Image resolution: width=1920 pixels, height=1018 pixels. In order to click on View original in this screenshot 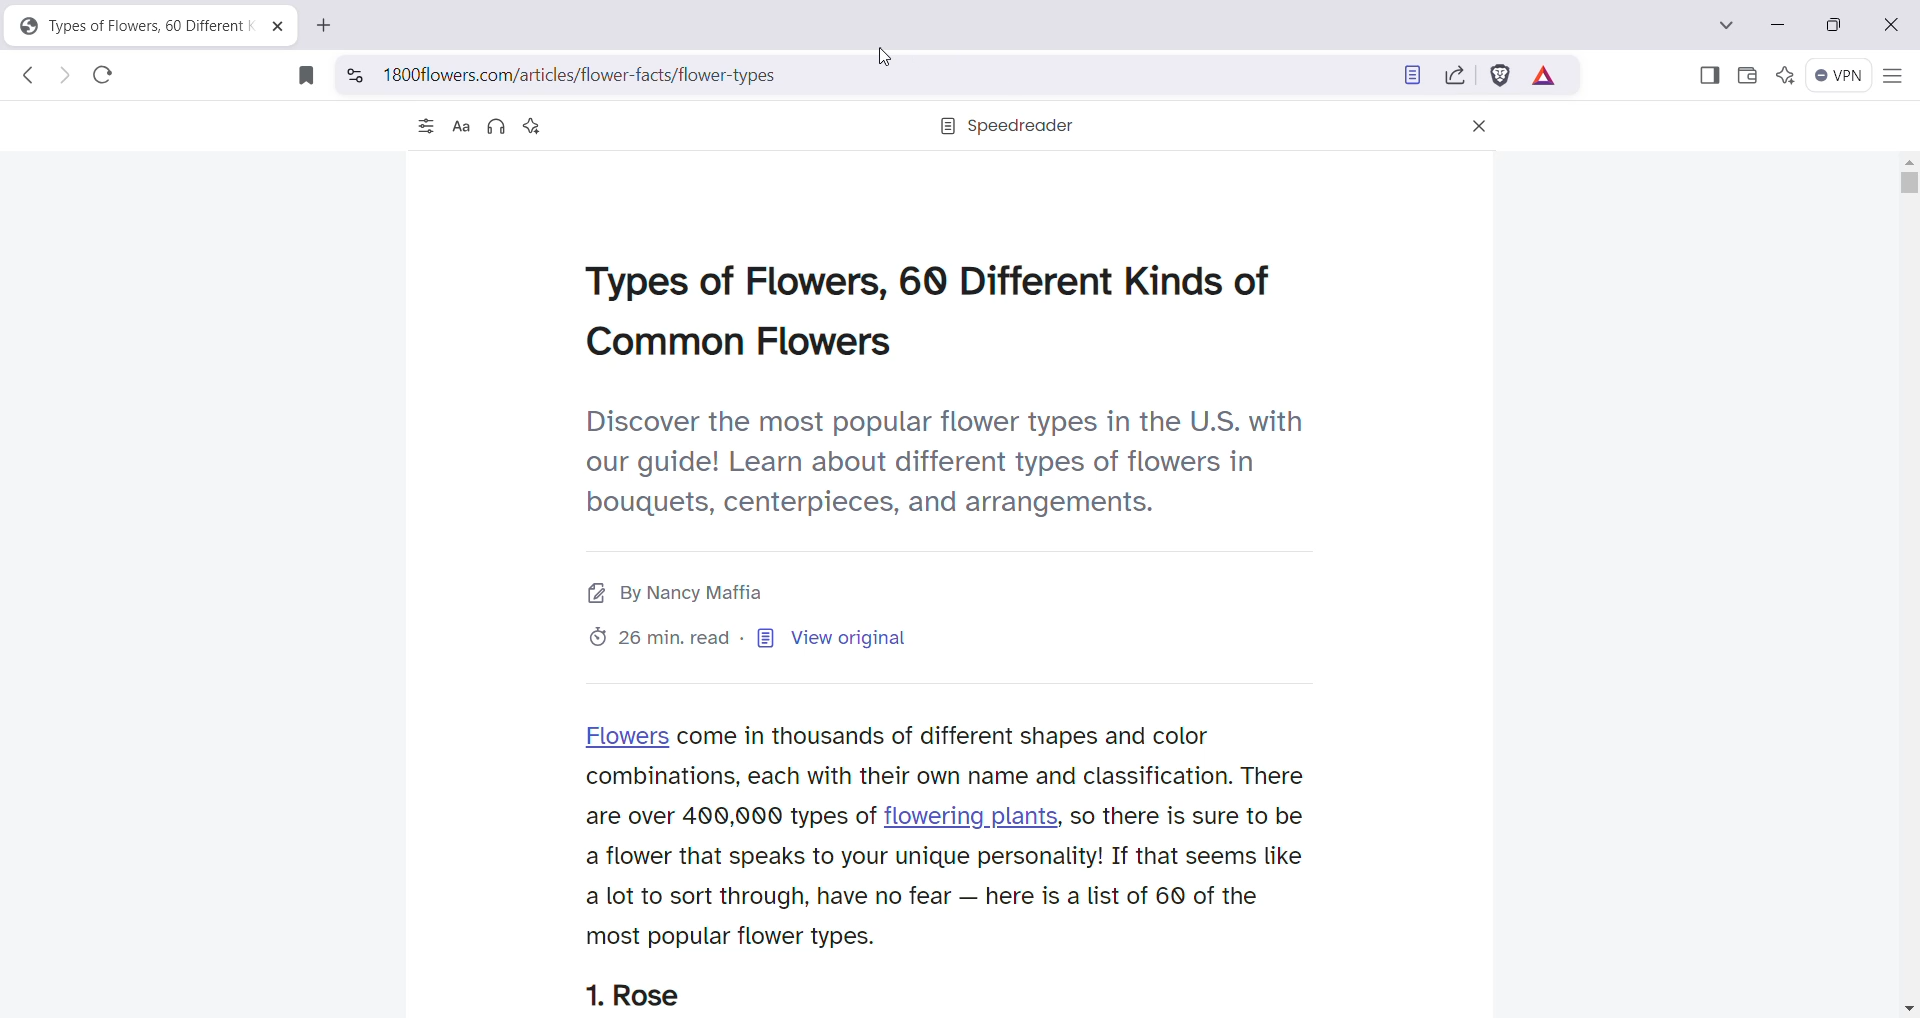, I will do `click(859, 640)`.